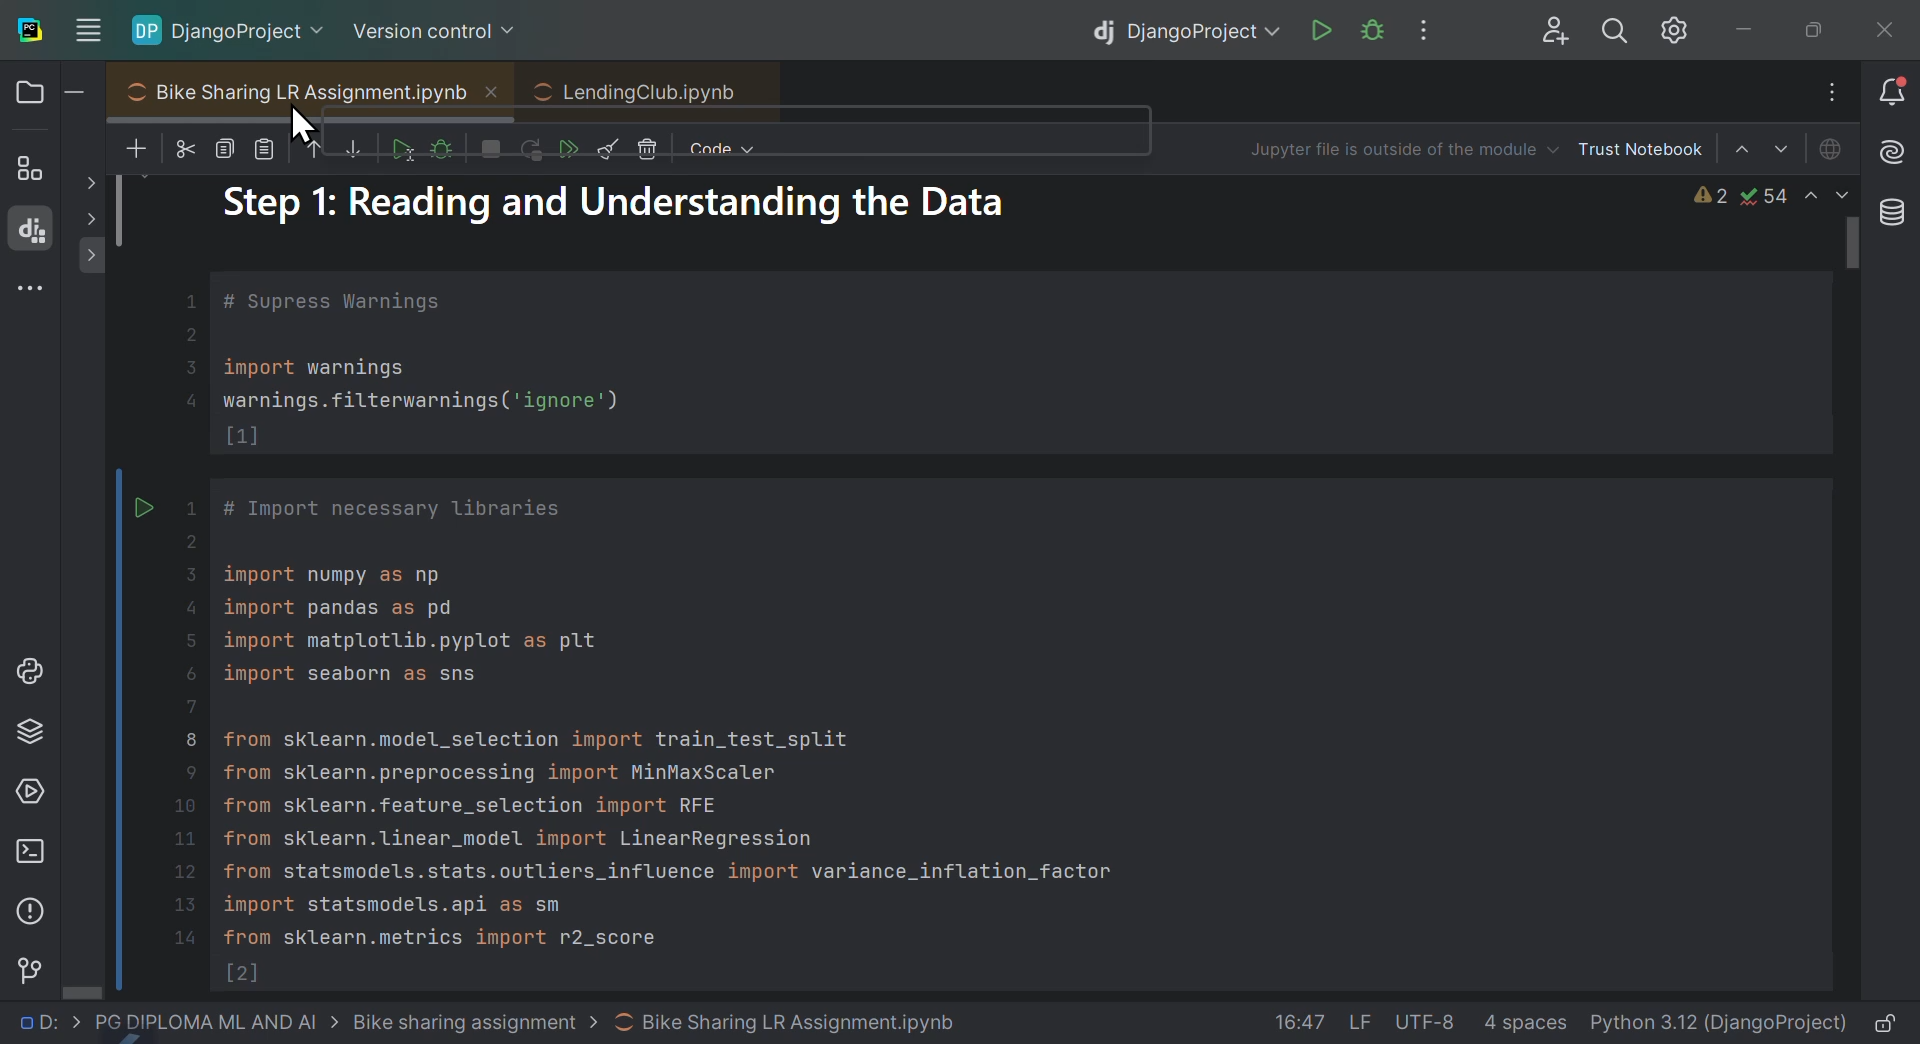  What do you see at coordinates (224, 148) in the screenshot?
I see `copy` at bounding box center [224, 148].